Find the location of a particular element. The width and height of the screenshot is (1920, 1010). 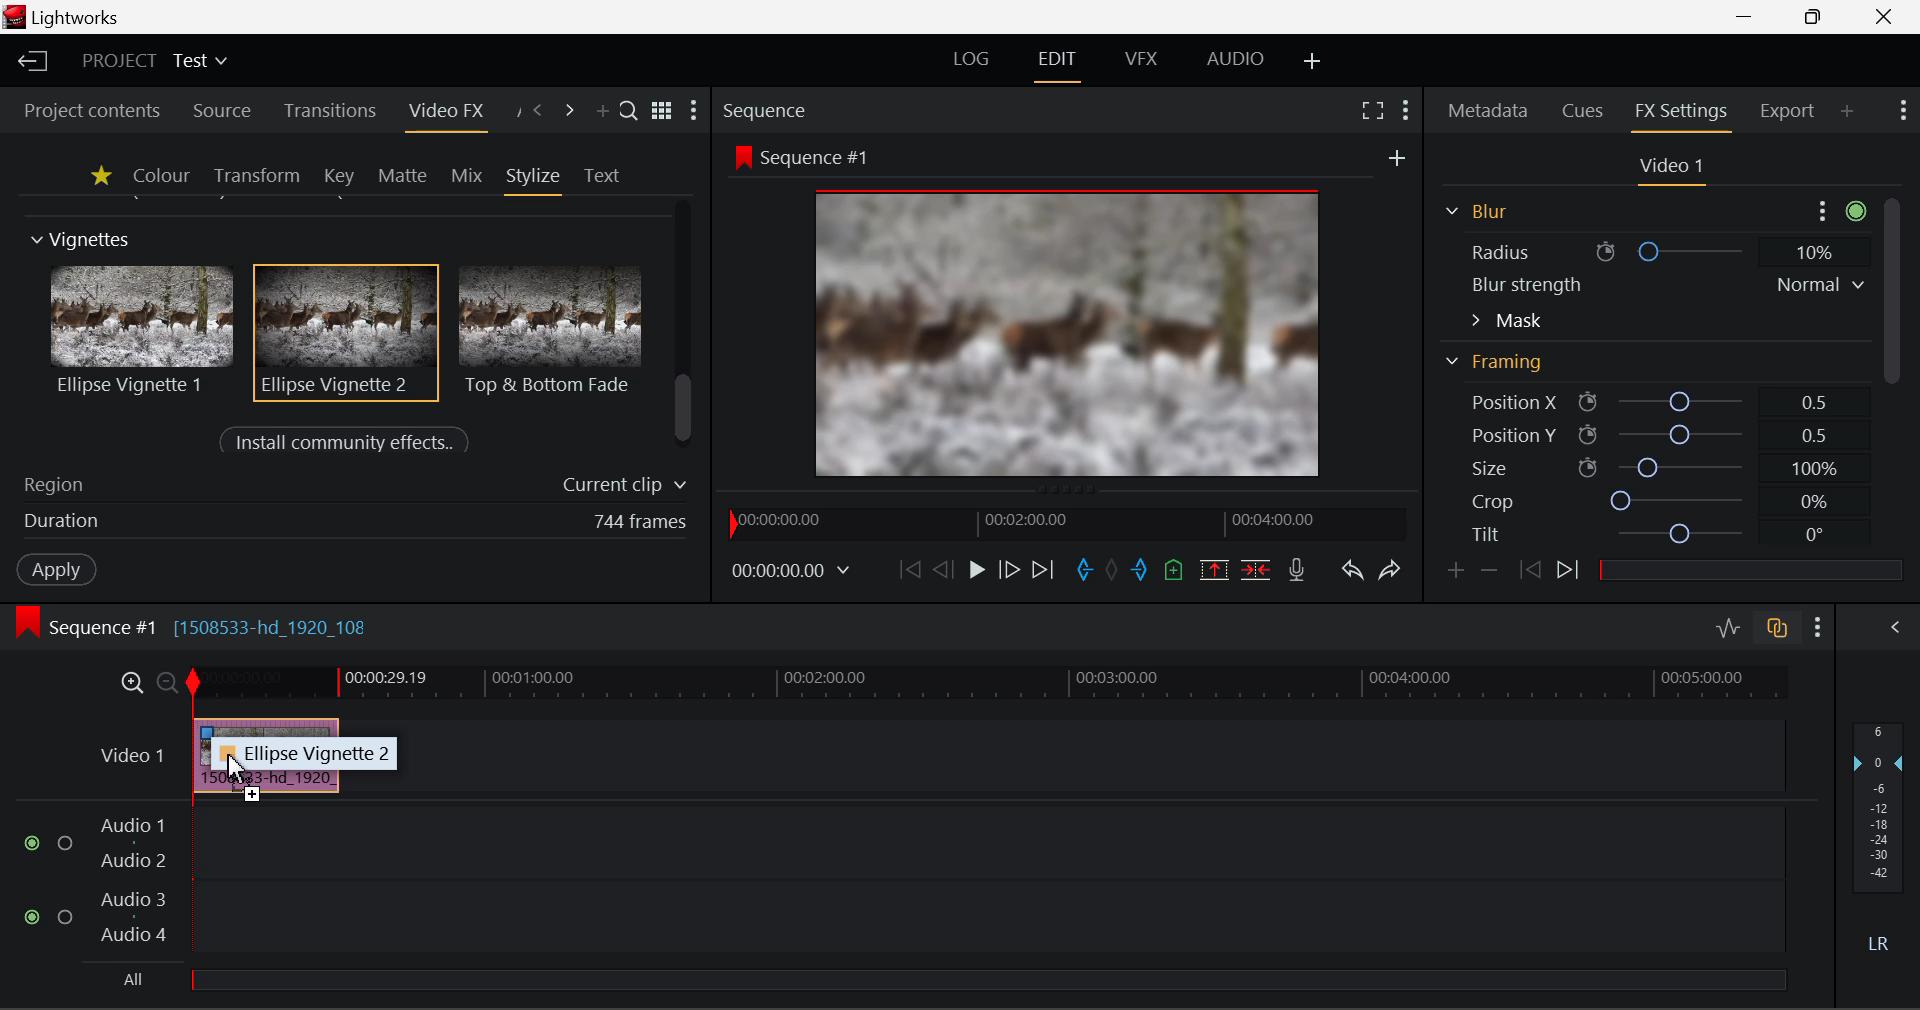

Effect Visible in Preview is located at coordinates (1039, 312).